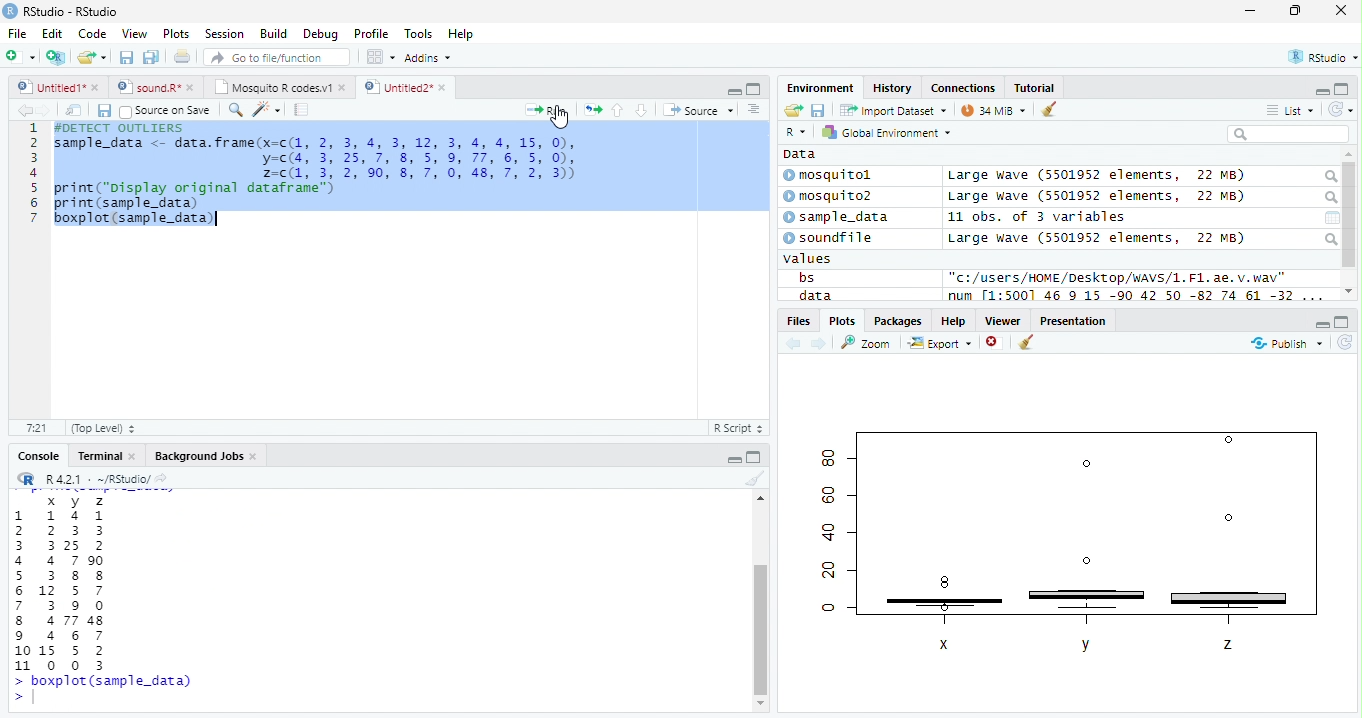 This screenshot has width=1362, height=718. What do you see at coordinates (616, 110) in the screenshot?
I see `Go to previous section` at bounding box center [616, 110].